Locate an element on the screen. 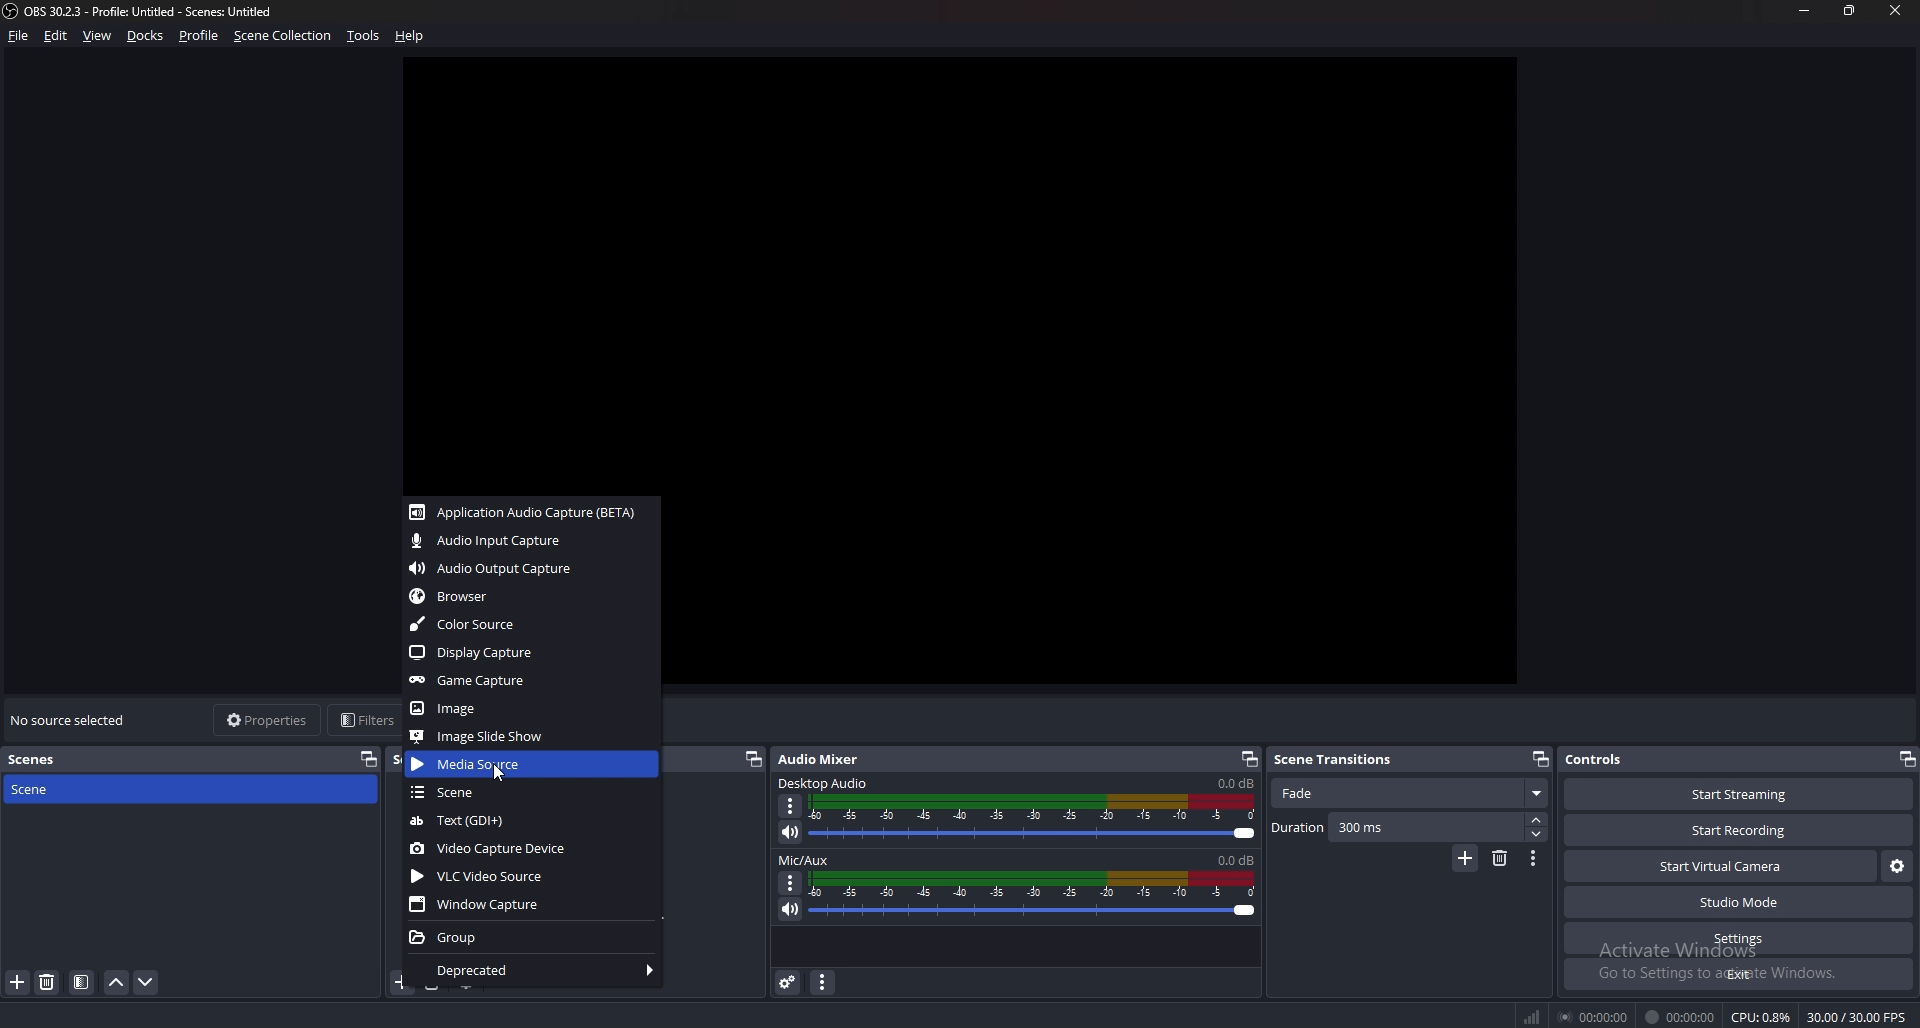  move scene down is located at coordinates (147, 981).